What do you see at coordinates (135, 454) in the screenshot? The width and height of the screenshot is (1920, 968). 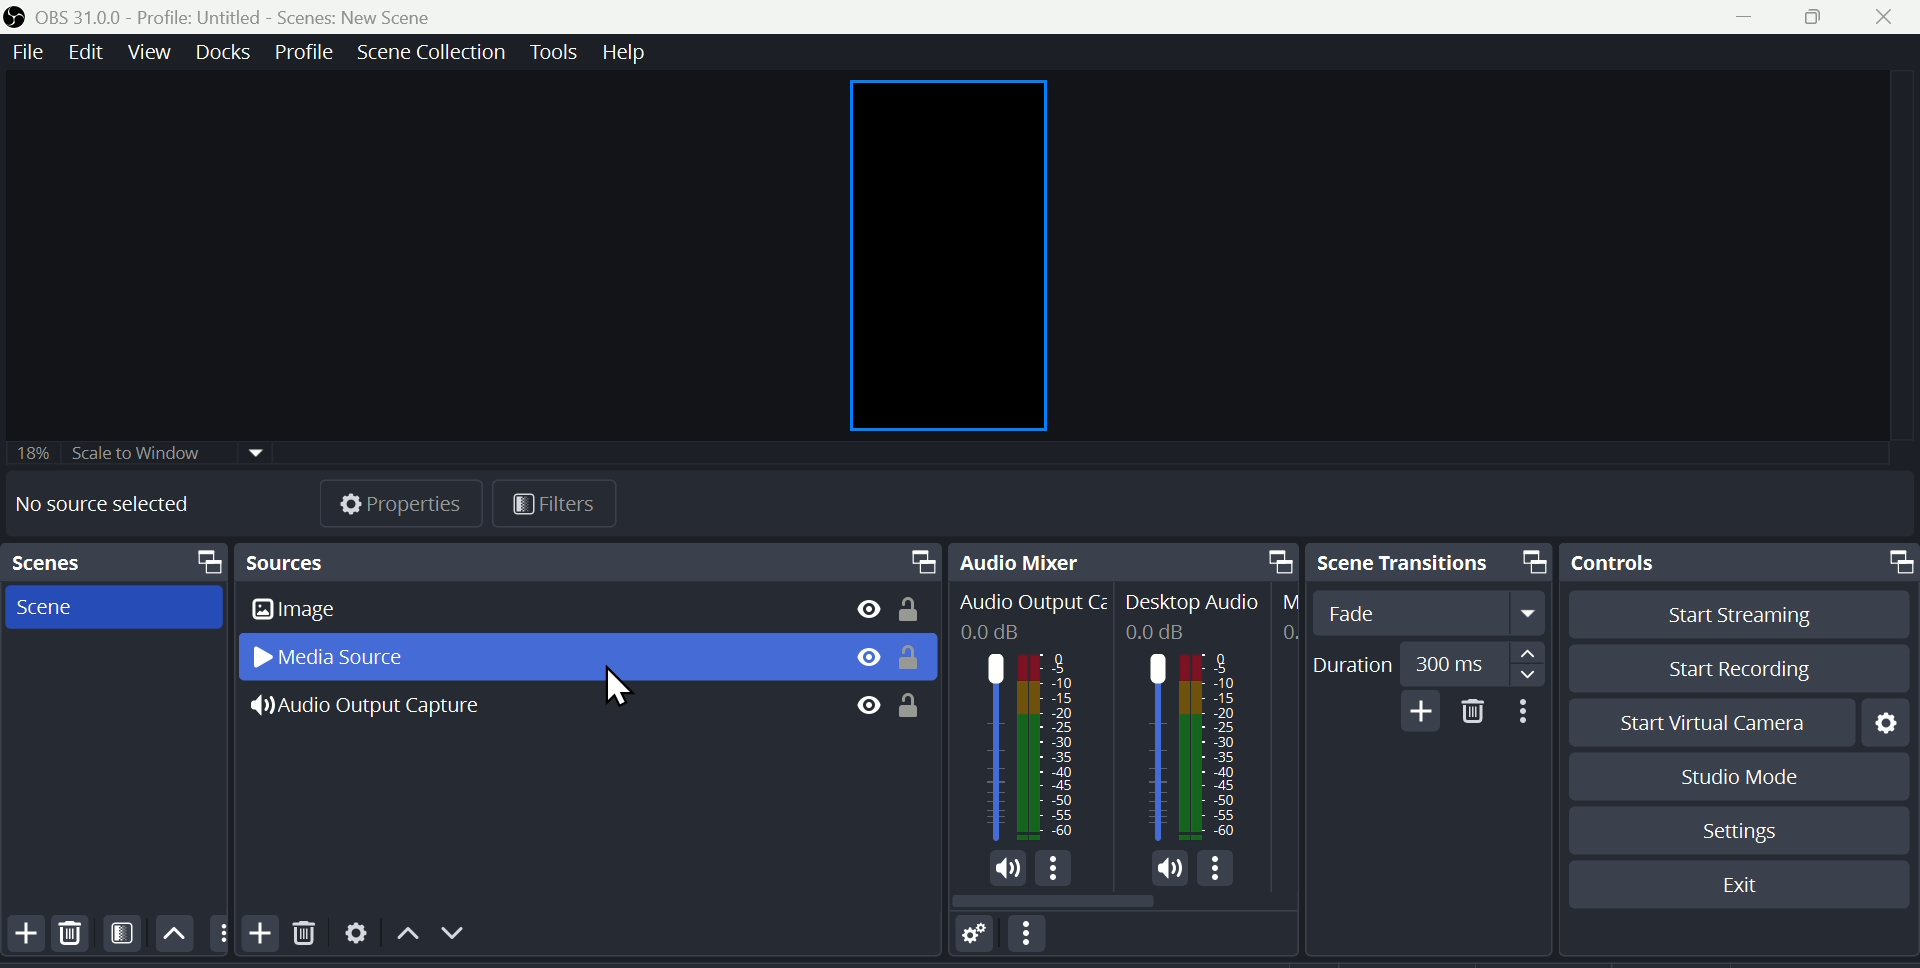 I see `Scale two window` at bounding box center [135, 454].